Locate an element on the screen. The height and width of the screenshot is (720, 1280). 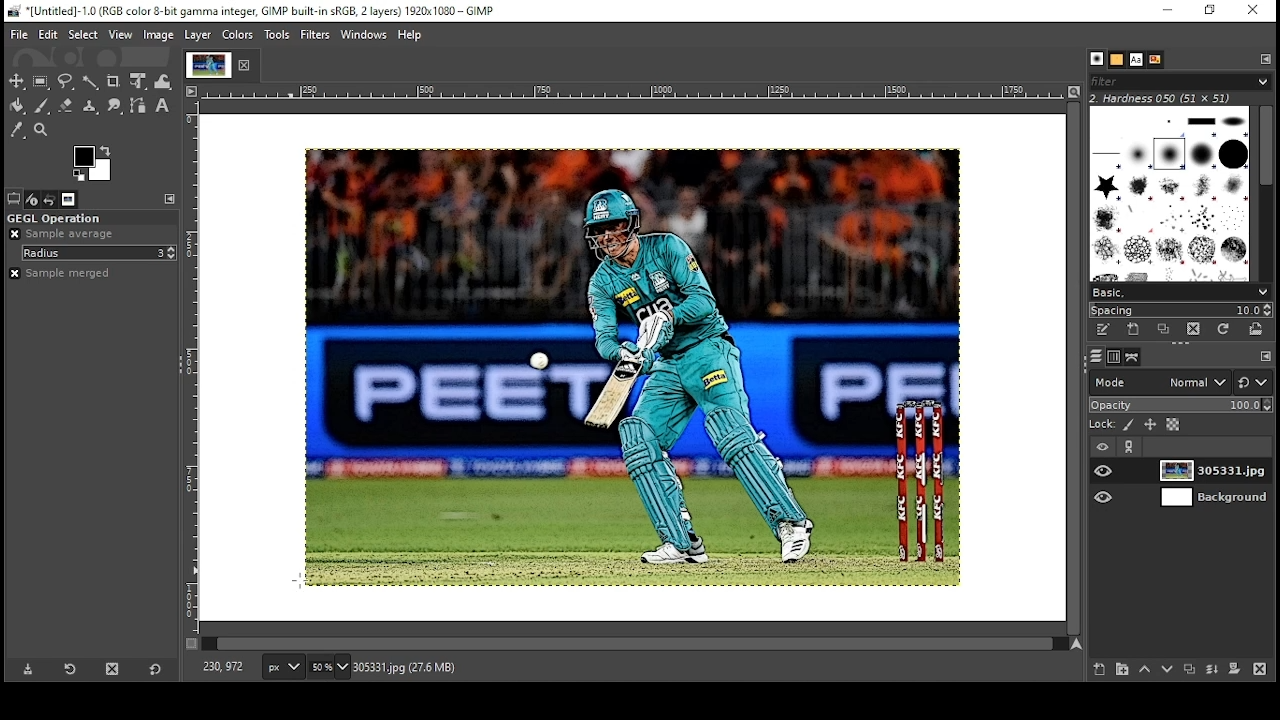
fuzzy selection  is located at coordinates (90, 82).